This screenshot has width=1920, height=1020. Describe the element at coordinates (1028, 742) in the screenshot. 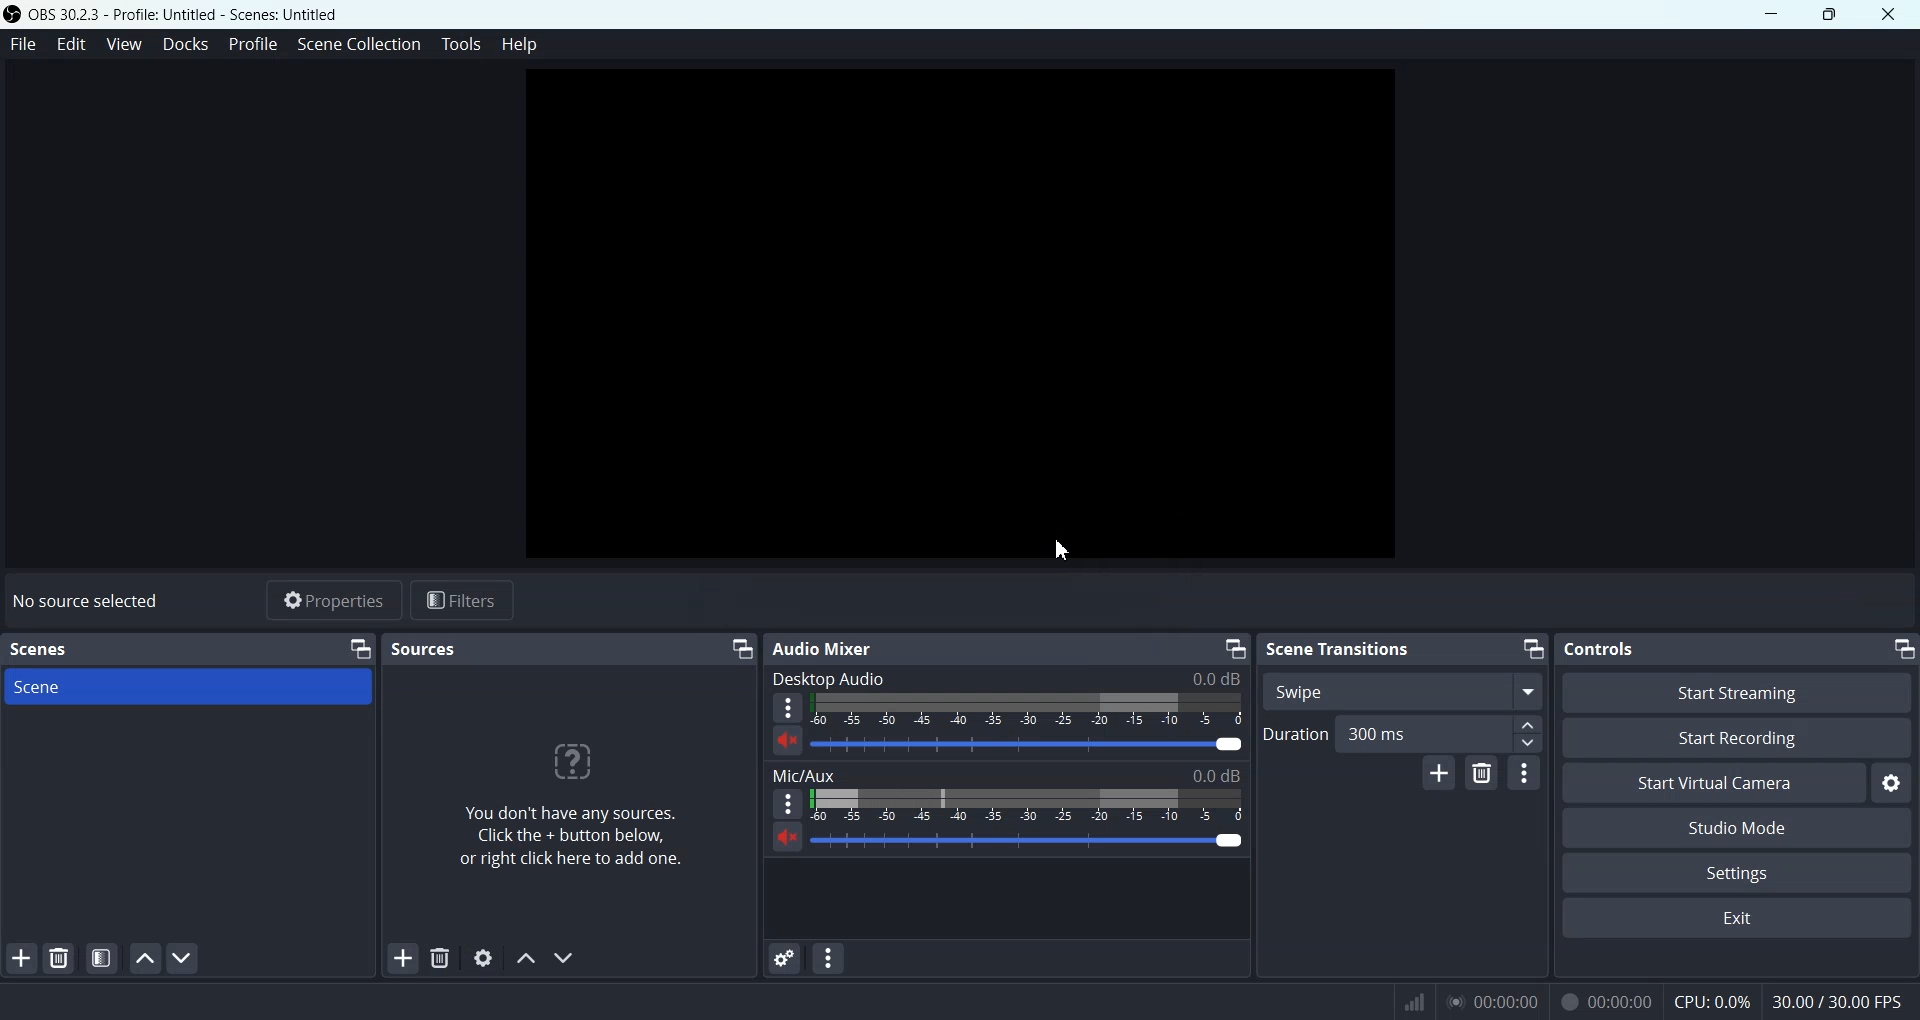

I see `Volume Adjuster` at that location.